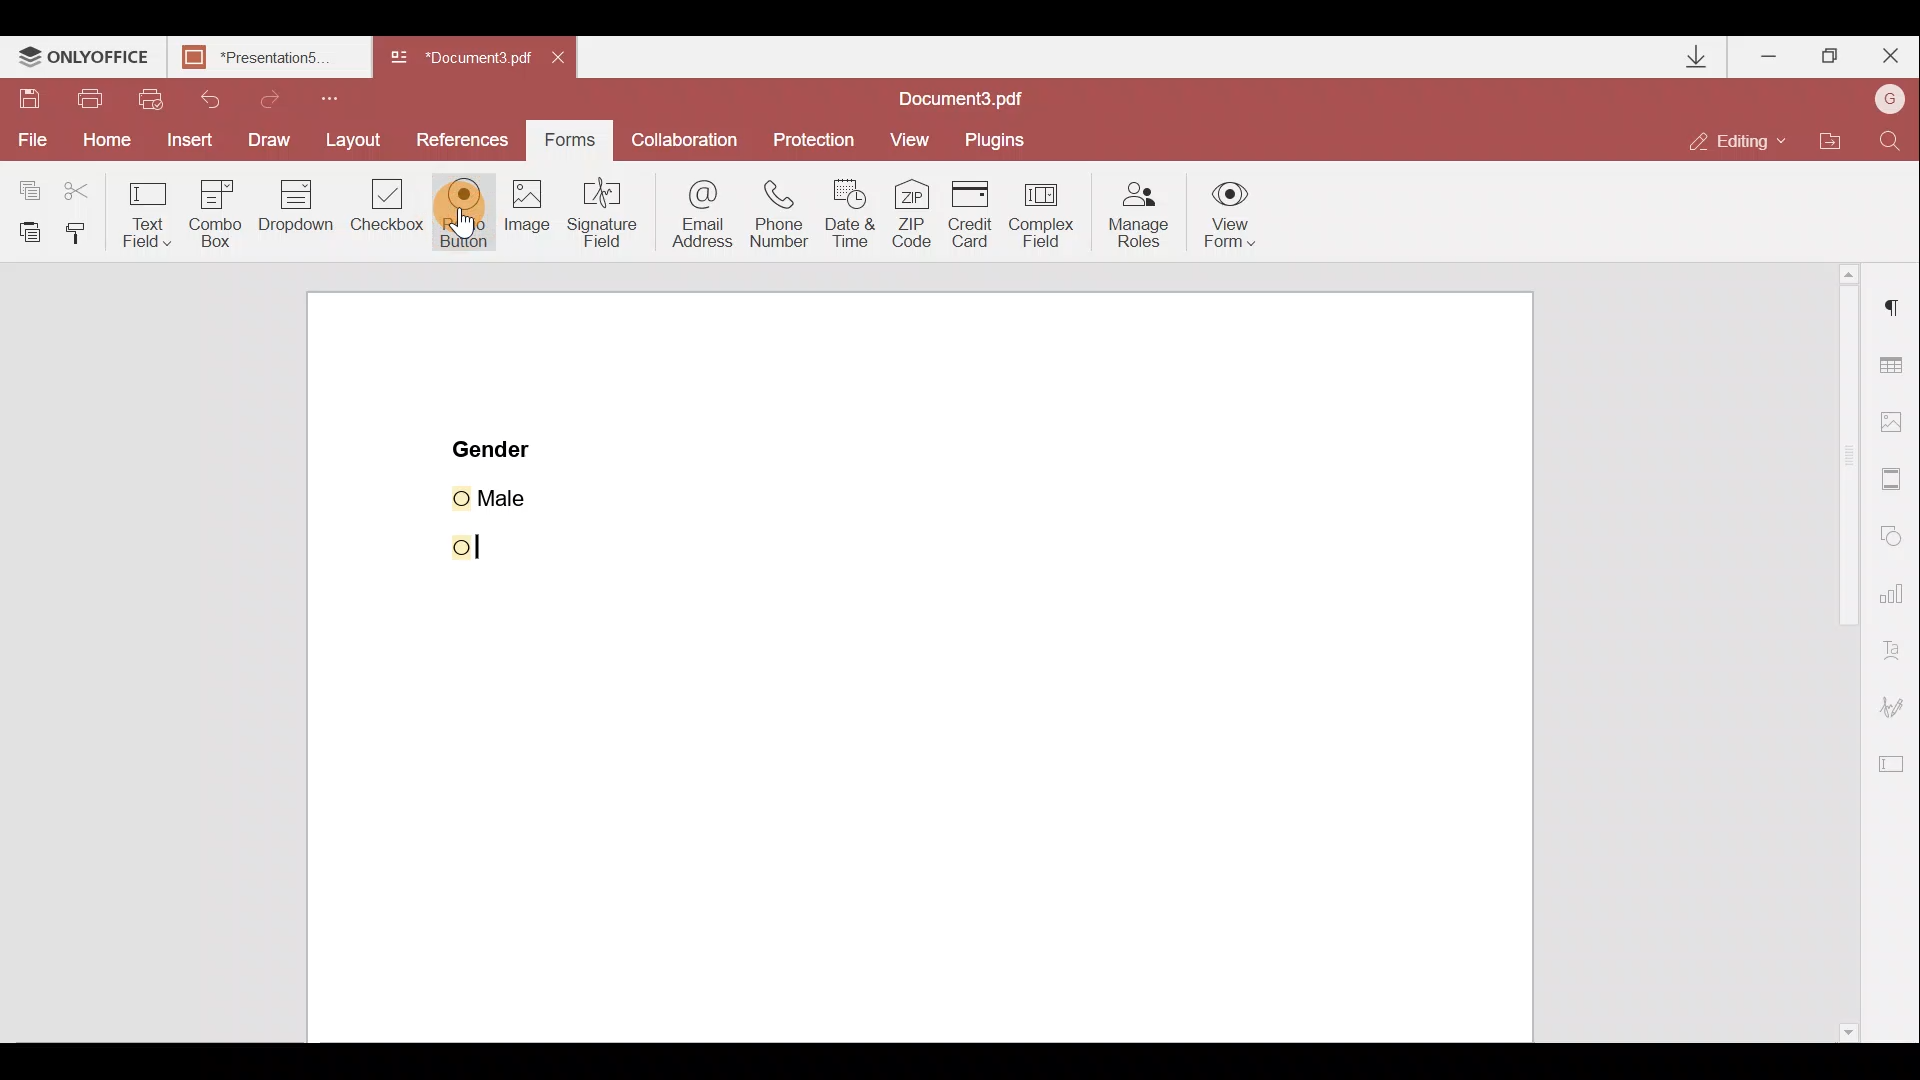 The height and width of the screenshot is (1080, 1920). Describe the element at coordinates (28, 141) in the screenshot. I see `File` at that location.